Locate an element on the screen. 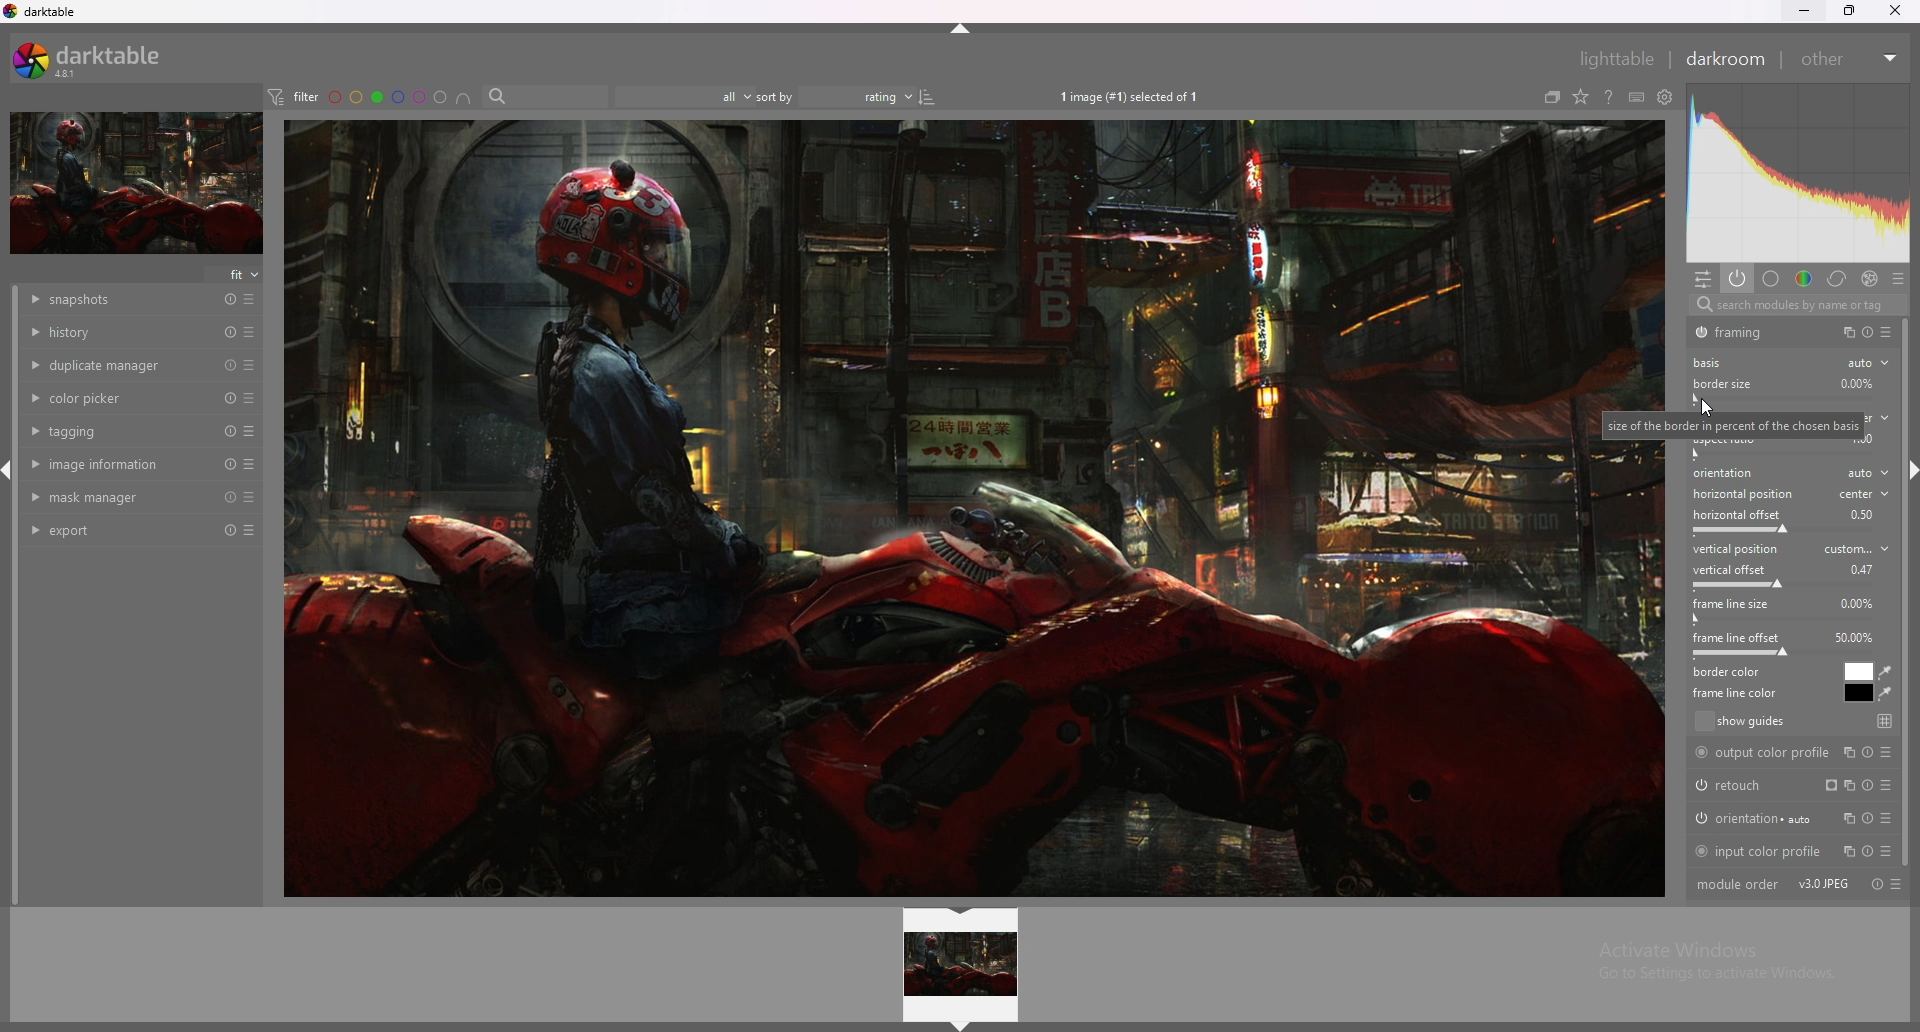  presets is located at coordinates (250, 332).